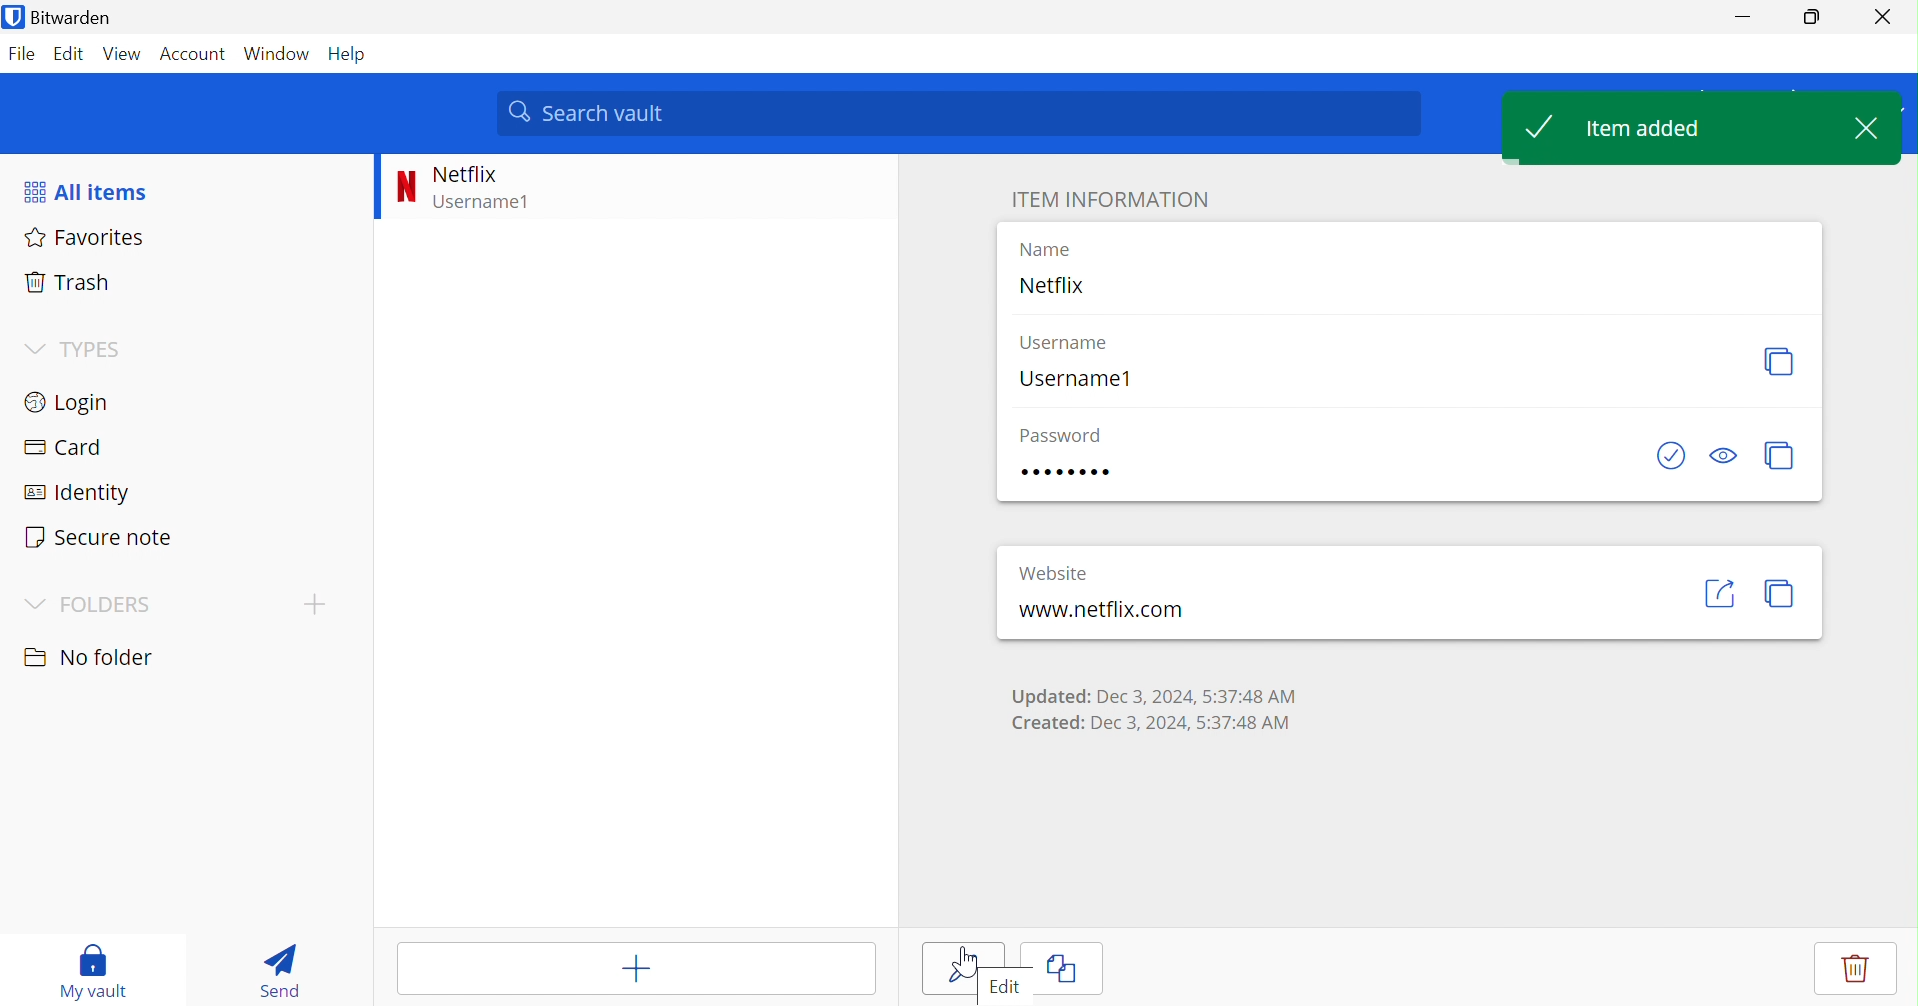  I want to click on Add item, so click(633, 968).